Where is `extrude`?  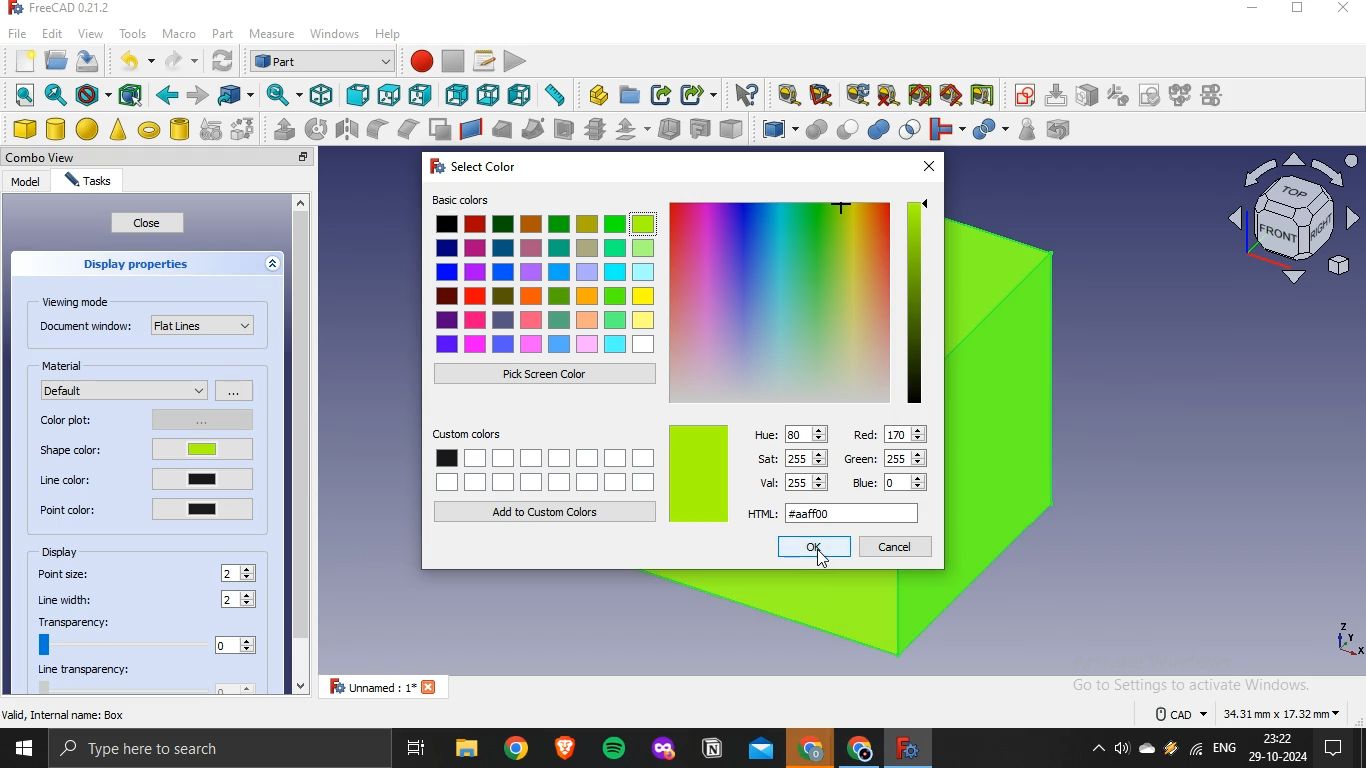
extrude is located at coordinates (284, 129).